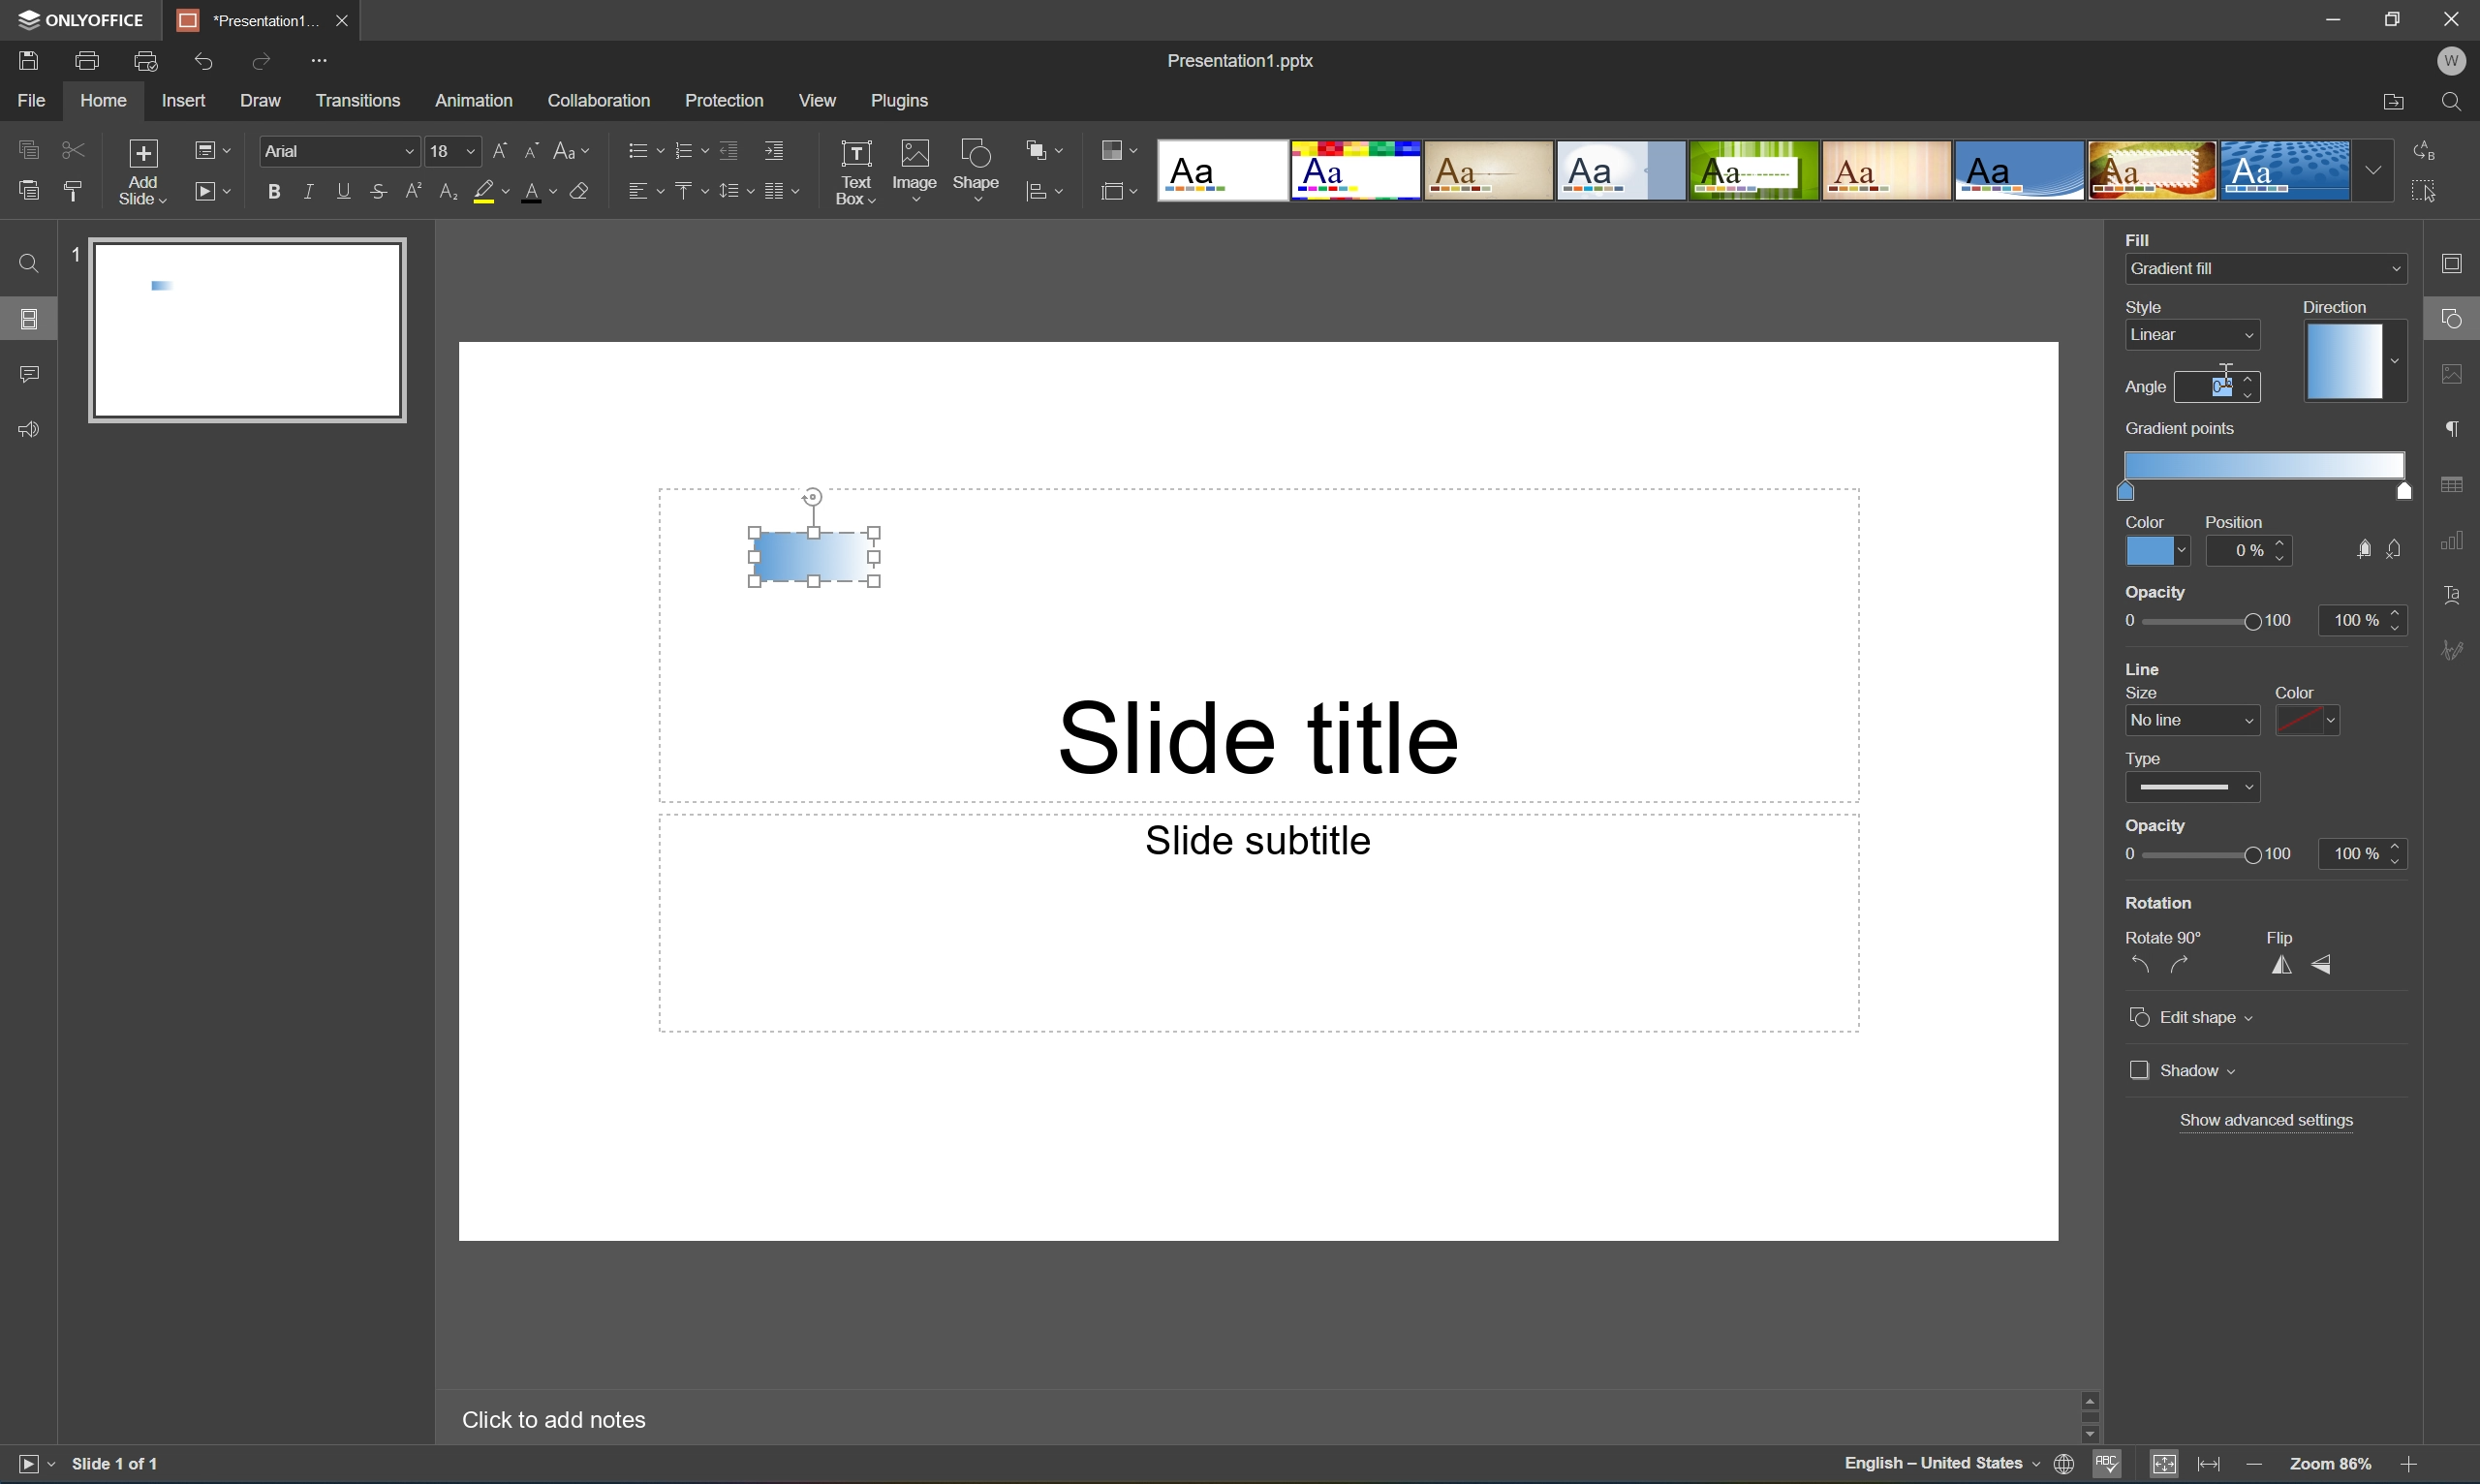 The height and width of the screenshot is (1484, 2480). I want to click on Gradient fill, so click(2178, 268).